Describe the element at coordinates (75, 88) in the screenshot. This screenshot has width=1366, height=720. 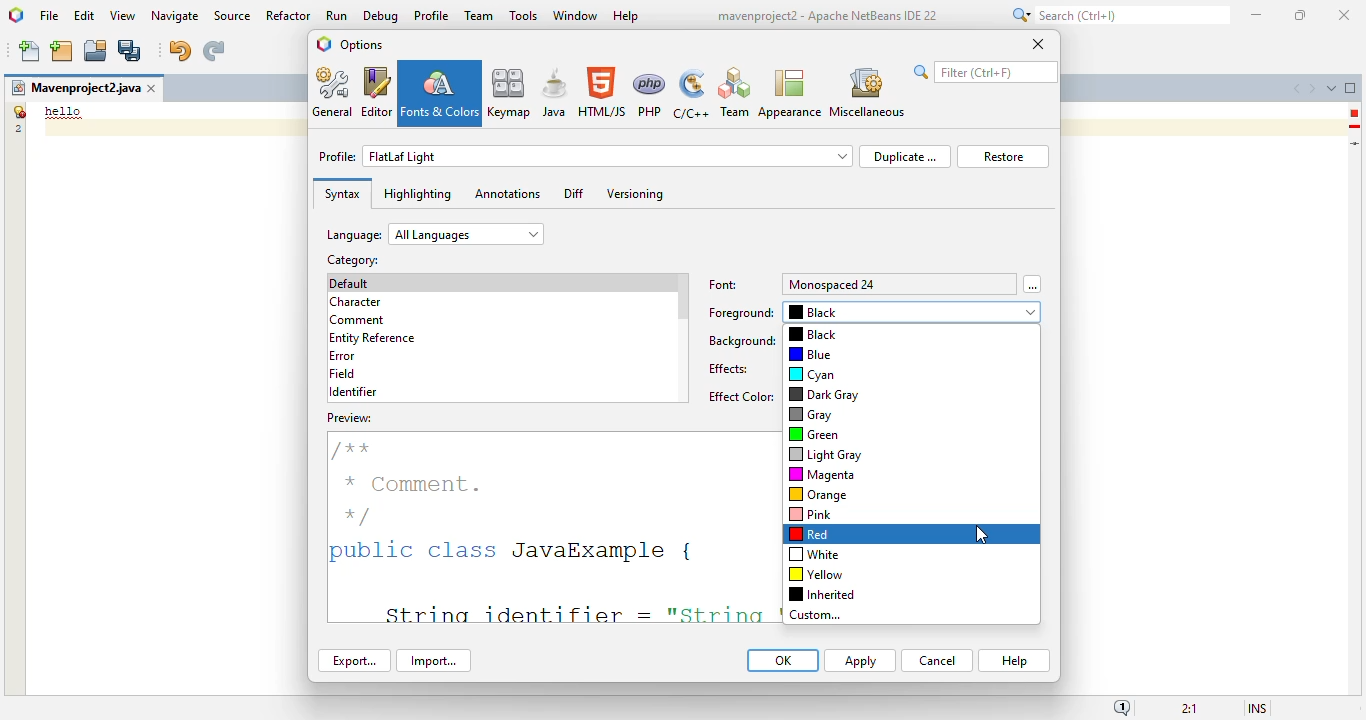
I see `project name` at that location.